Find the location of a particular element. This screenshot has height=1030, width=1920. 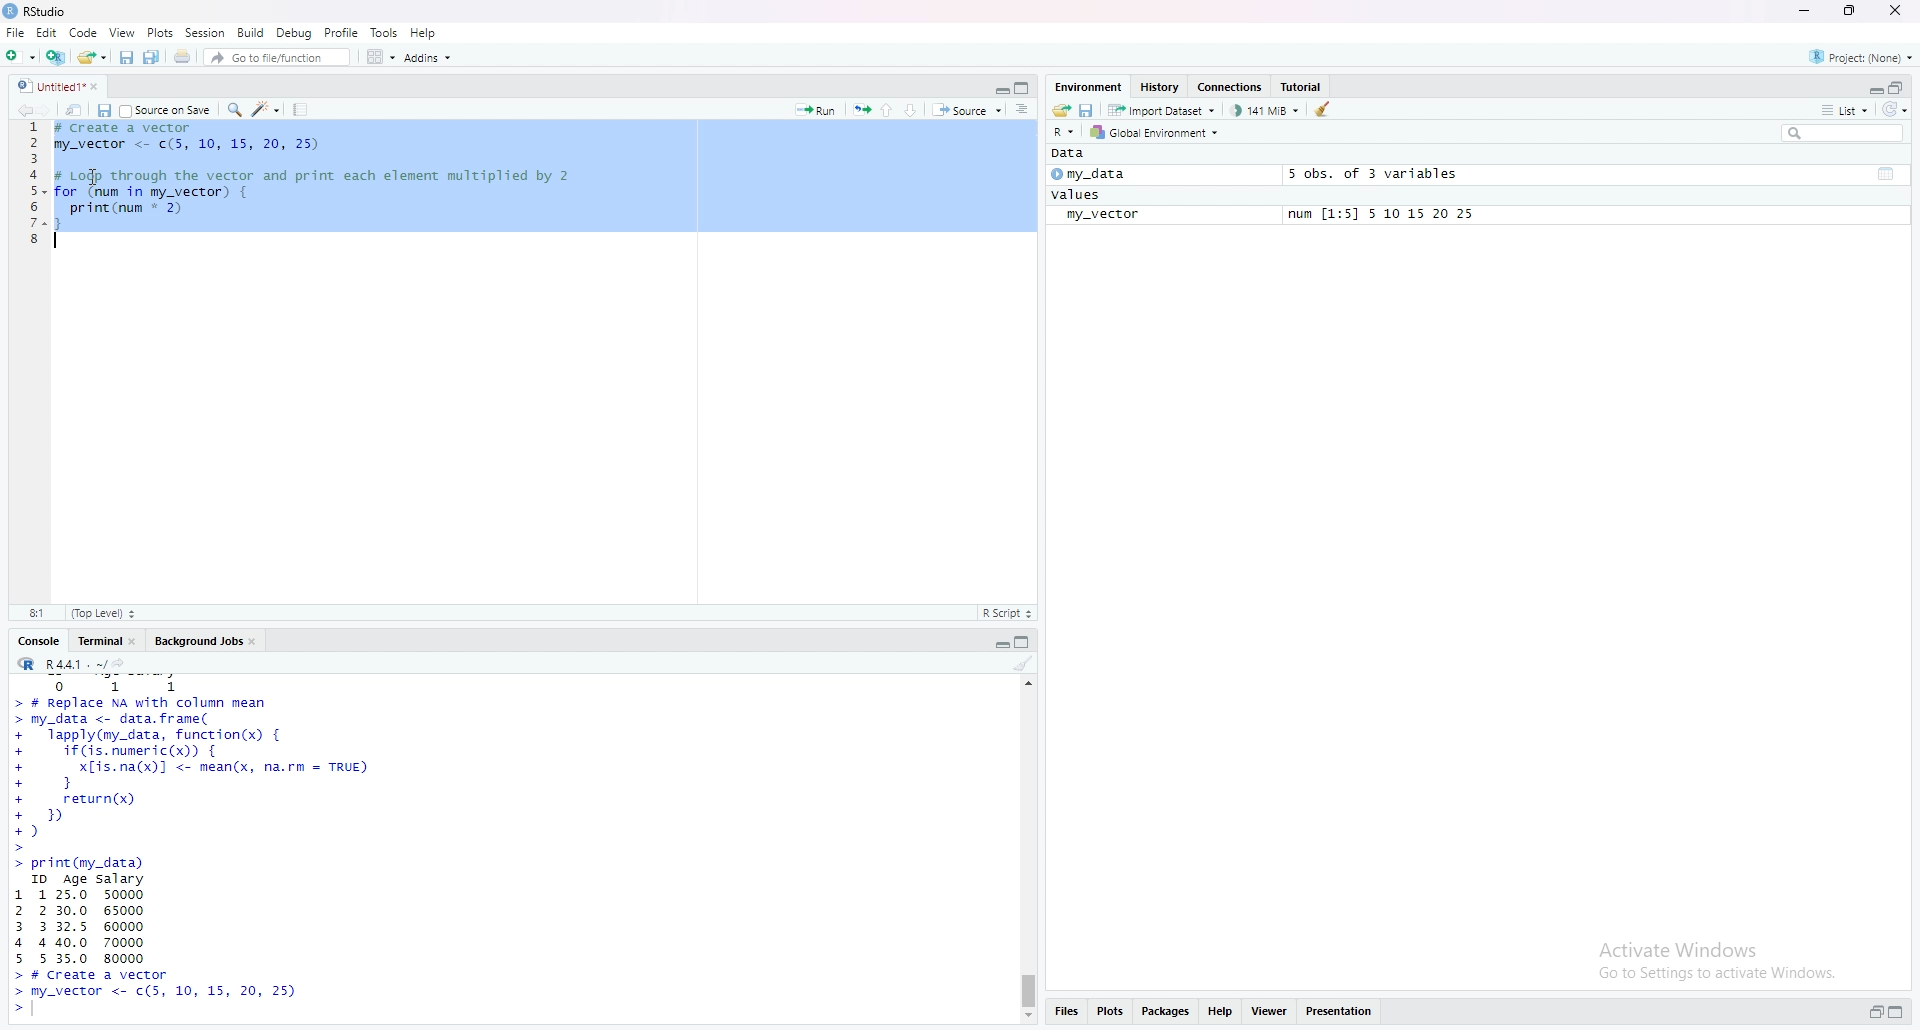

plots is located at coordinates (1112, 1011).